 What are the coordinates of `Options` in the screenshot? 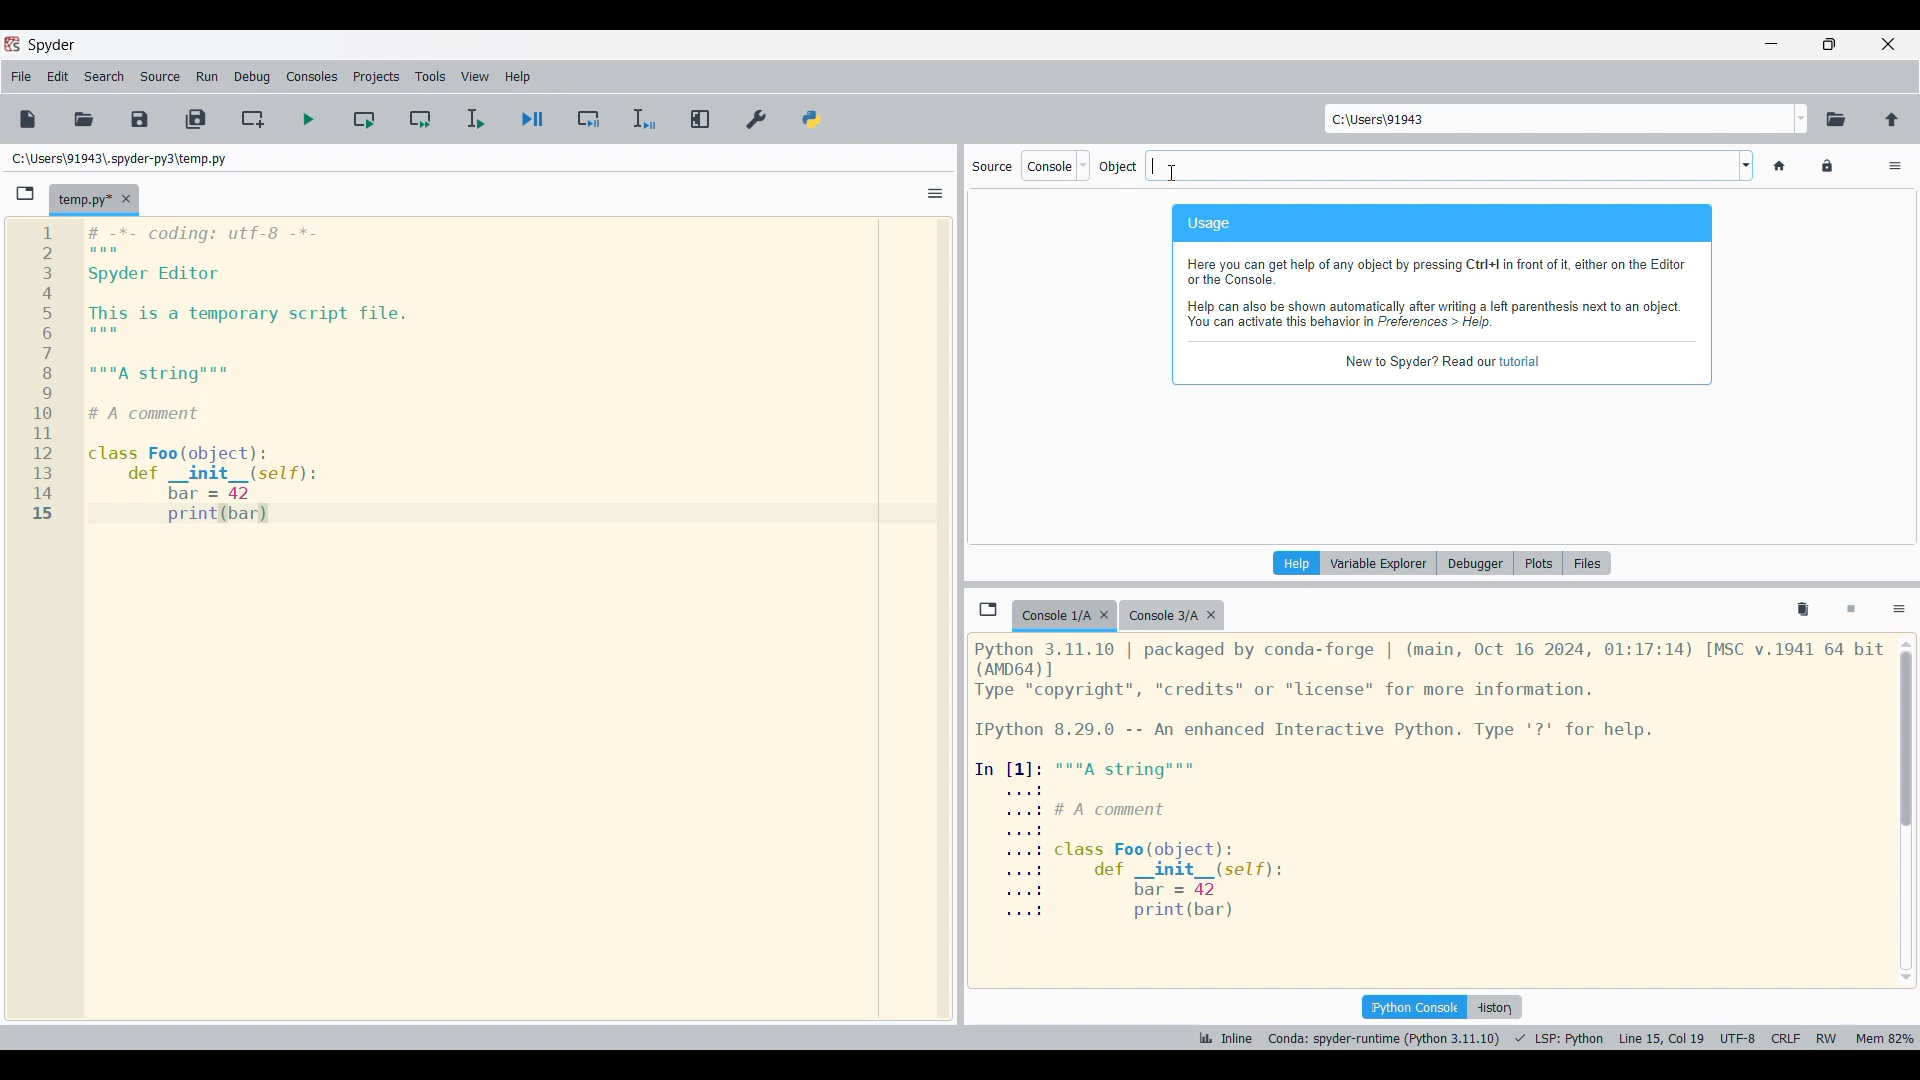 It's located at (1896, 166).